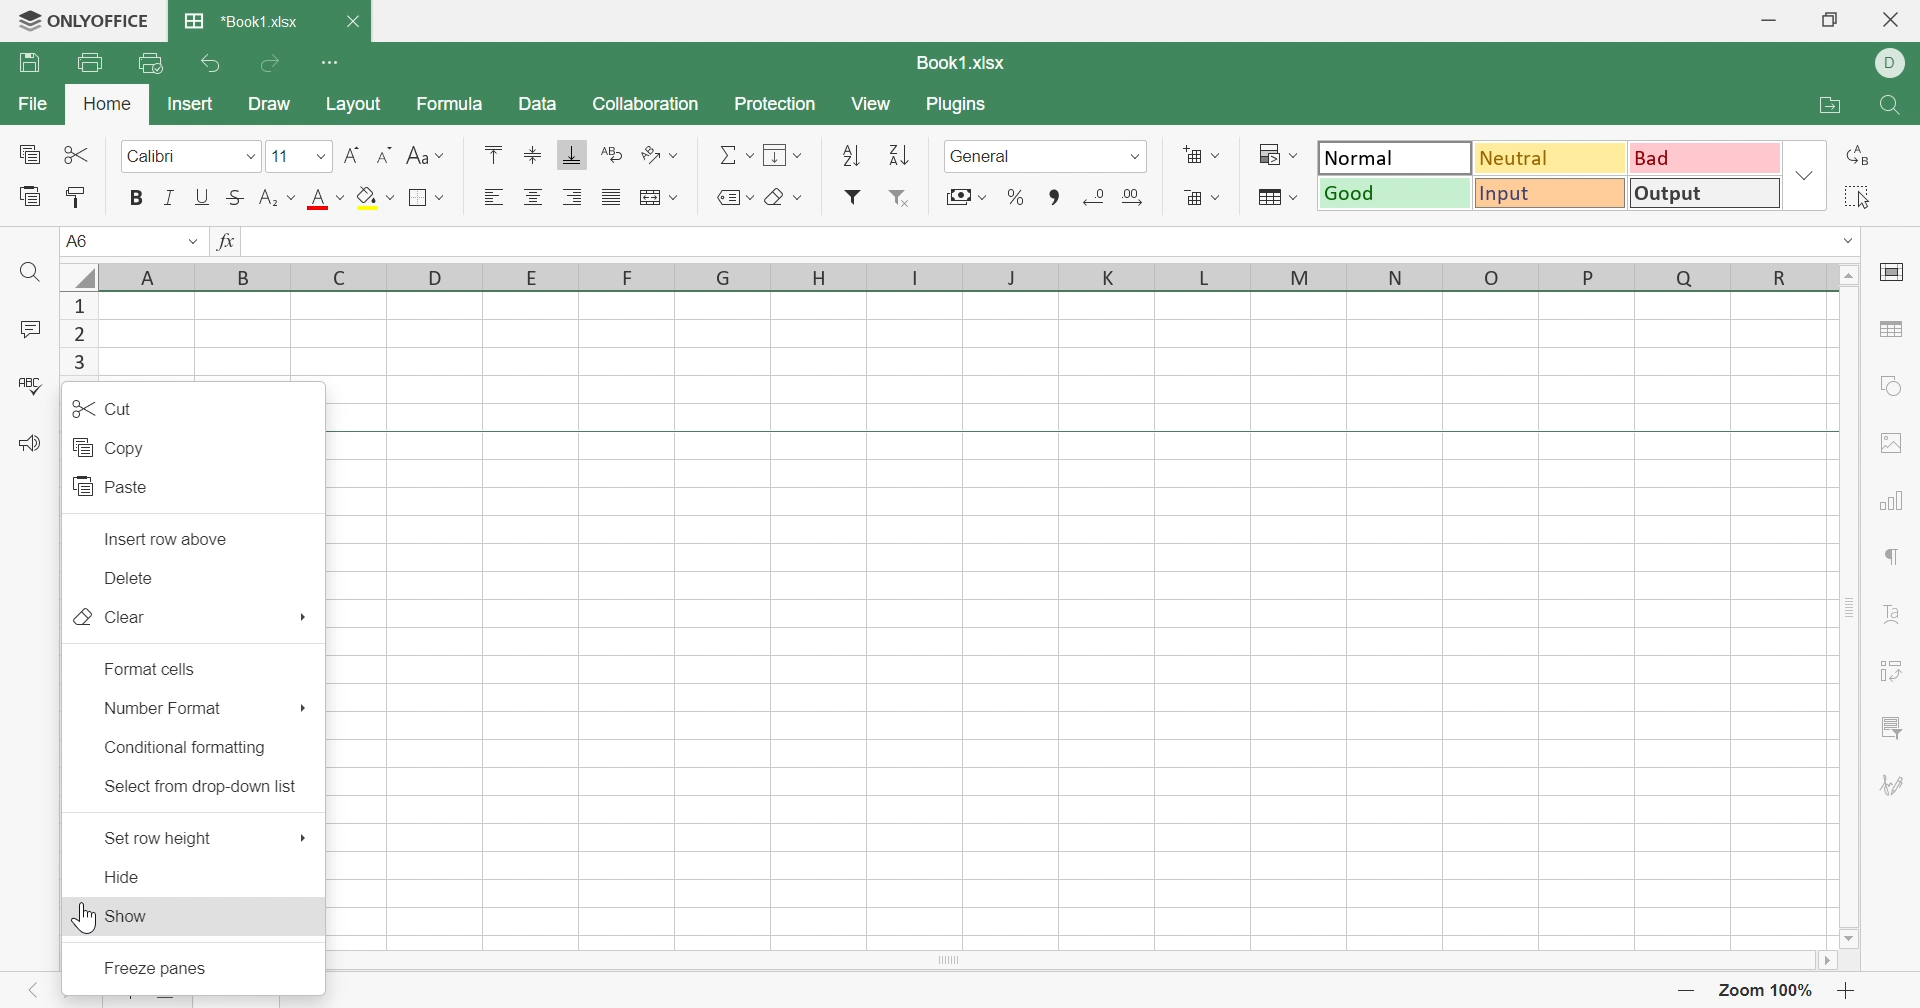 The width and height of the screenshot is (1920, 1008). What do you see at coordinates (277, 196) in the screenshot?
I see `Subscript/ Superscript` at bounding box center [277, 196].